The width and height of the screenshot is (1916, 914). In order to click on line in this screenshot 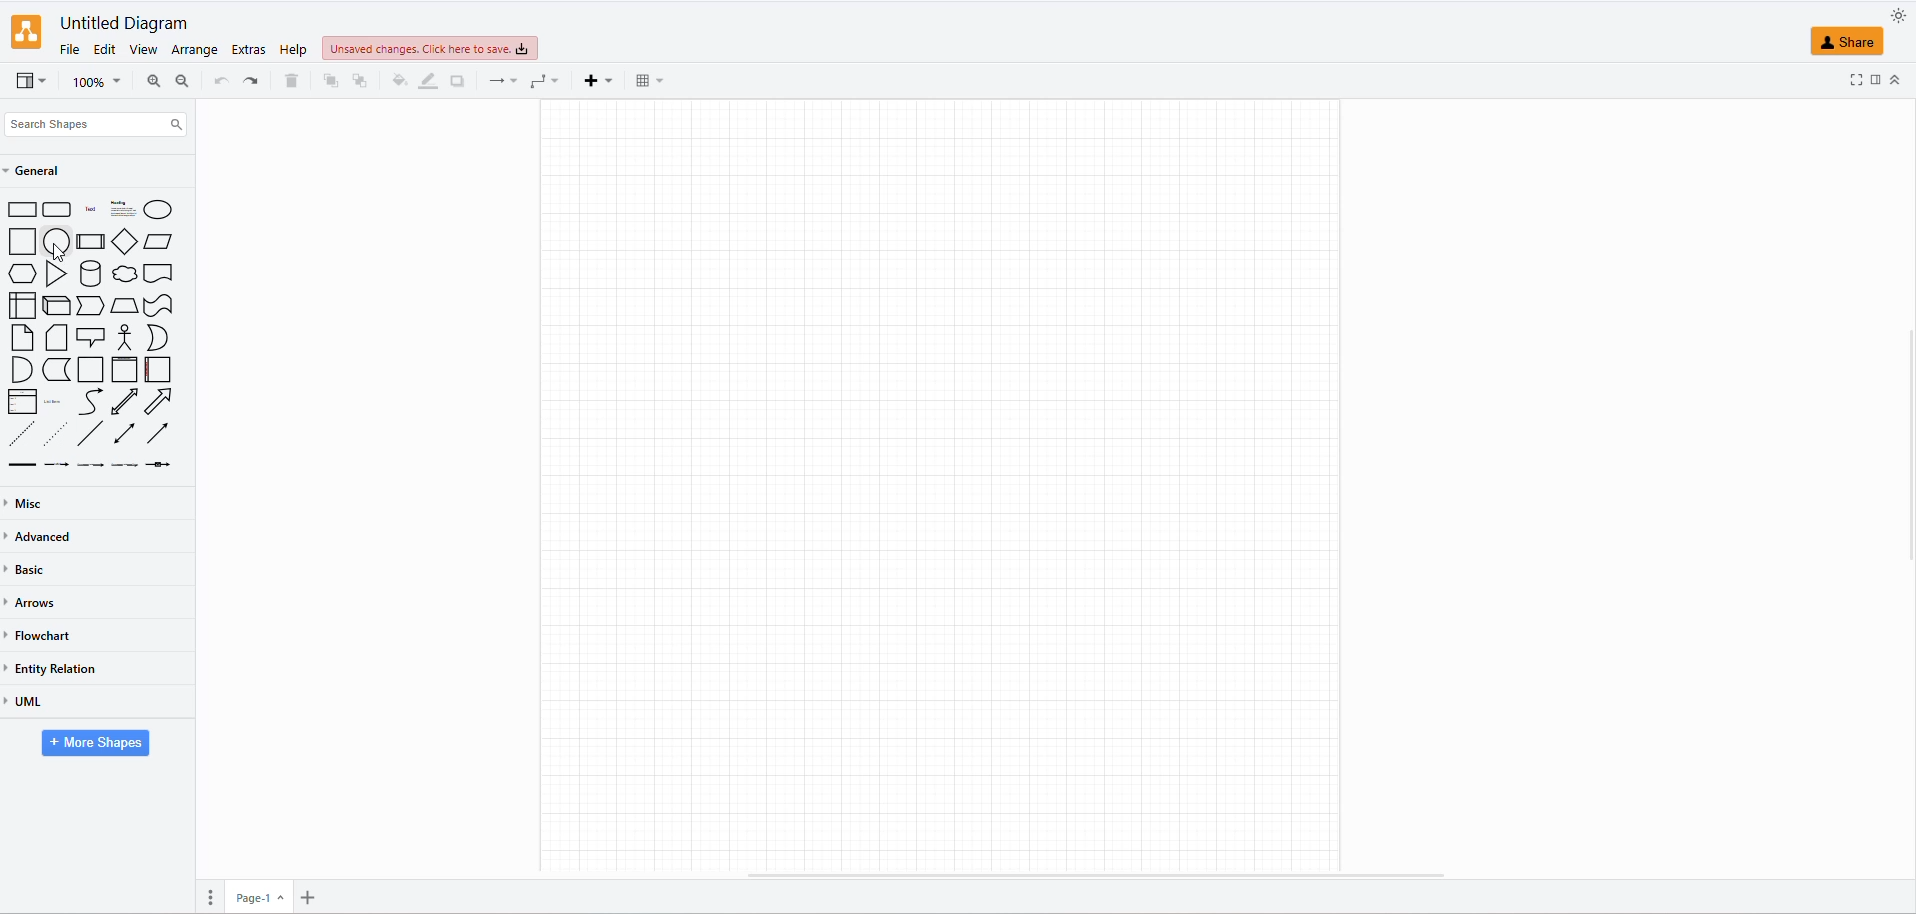, I will do `click(22, 465)`.